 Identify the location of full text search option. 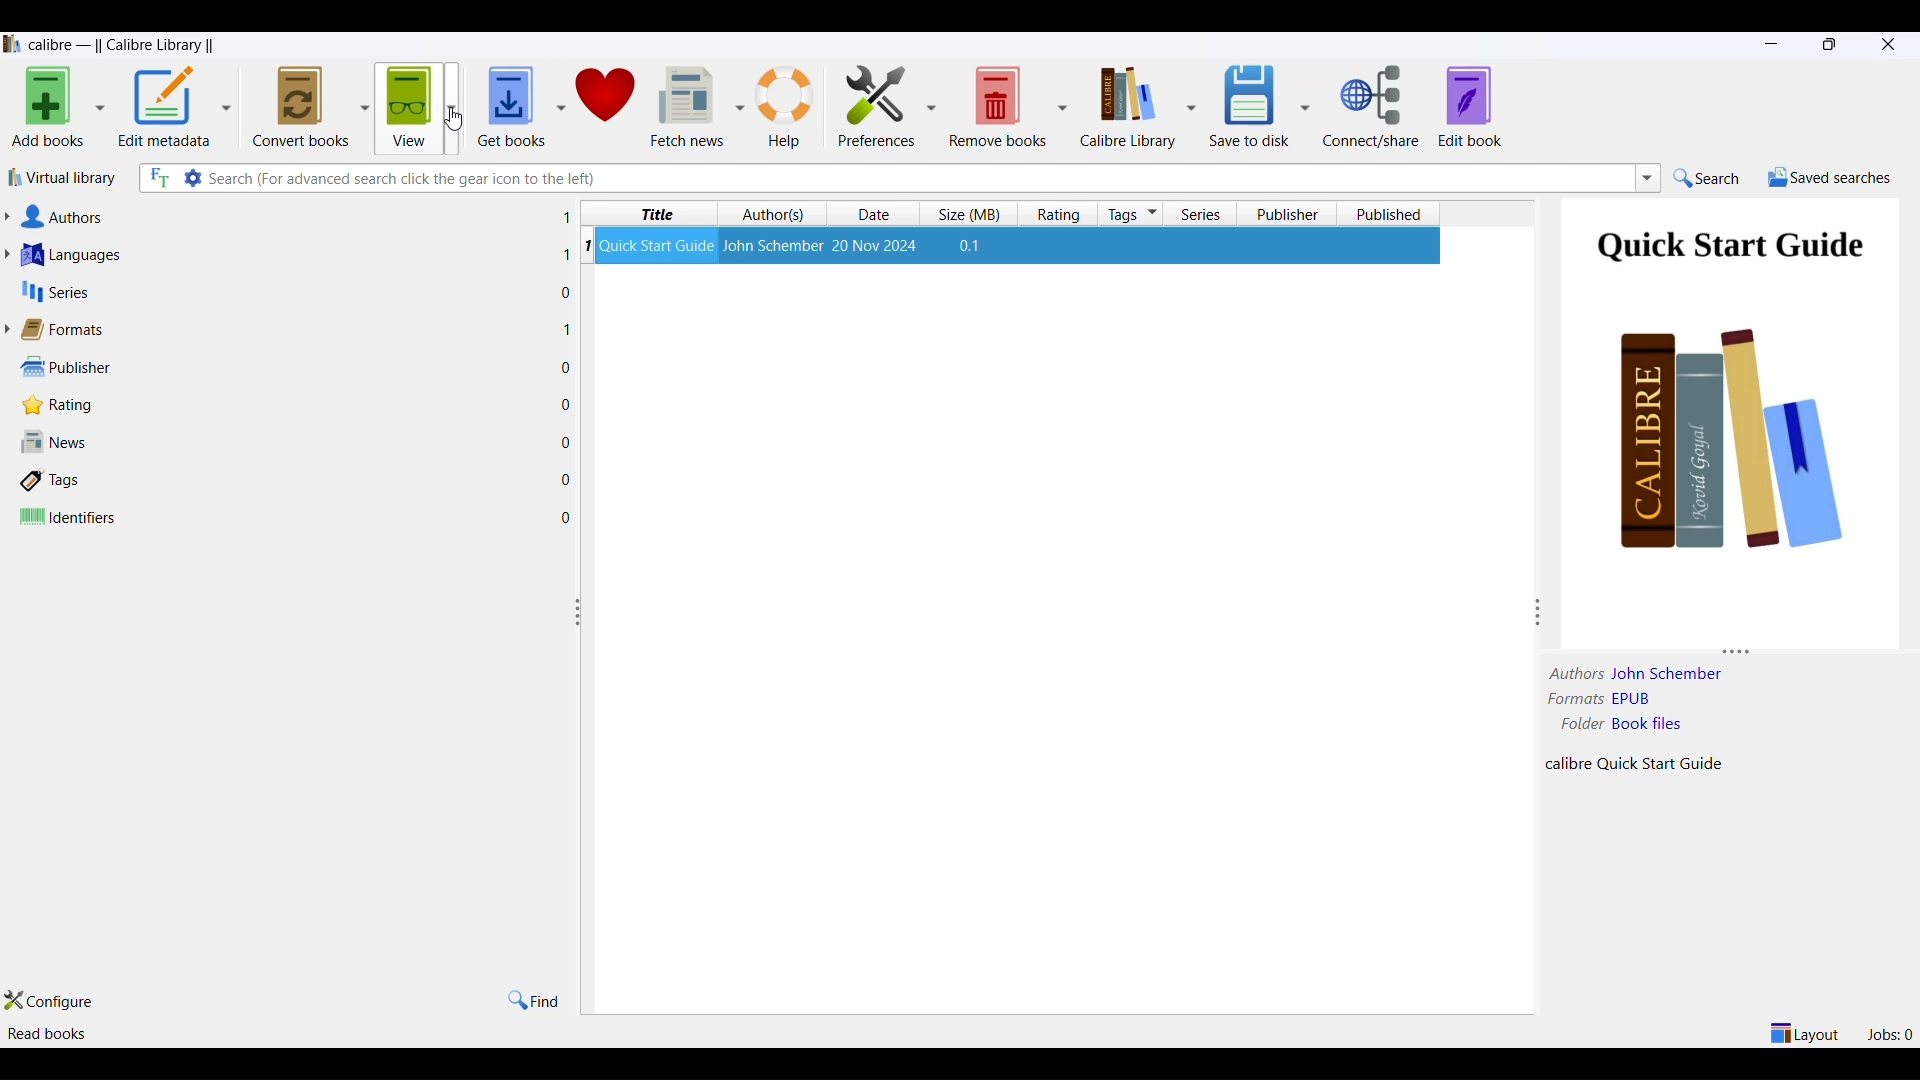
(160, 177).